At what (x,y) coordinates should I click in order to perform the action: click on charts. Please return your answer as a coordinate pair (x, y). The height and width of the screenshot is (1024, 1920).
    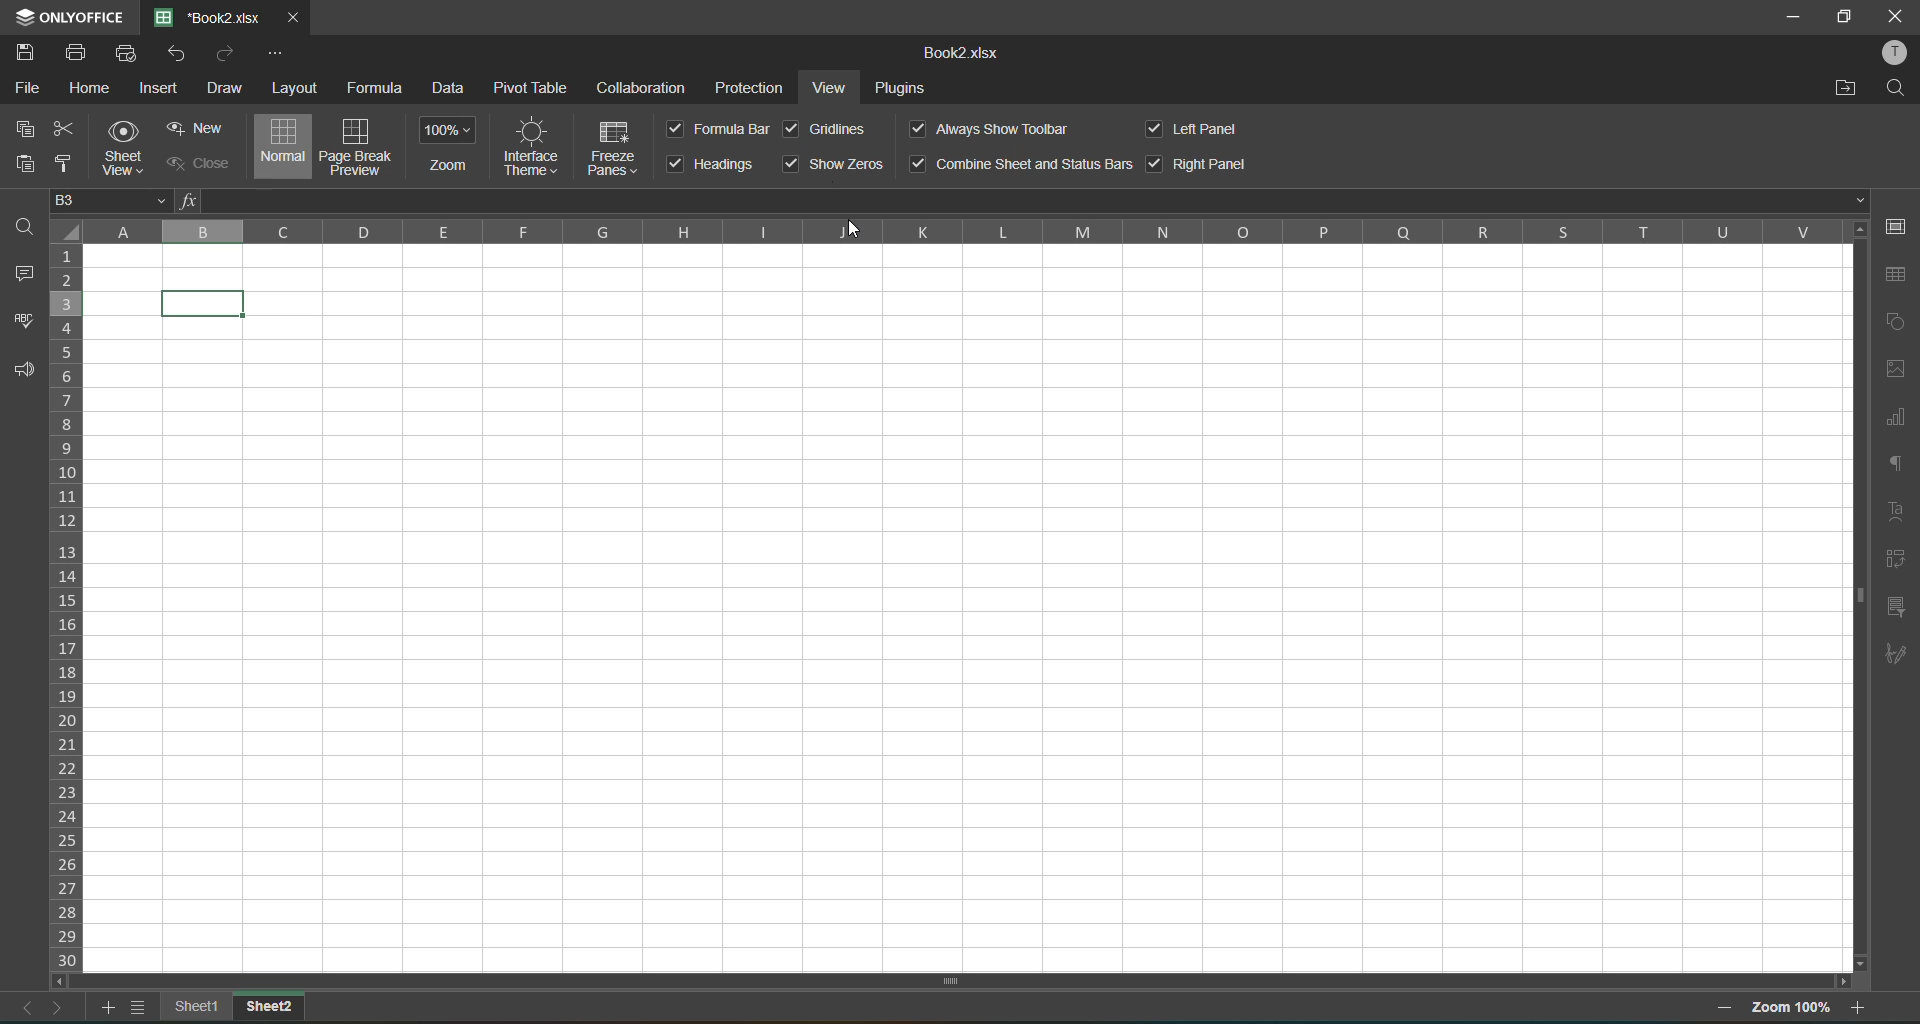
    Looking at the image, I should click on (1894, 420).